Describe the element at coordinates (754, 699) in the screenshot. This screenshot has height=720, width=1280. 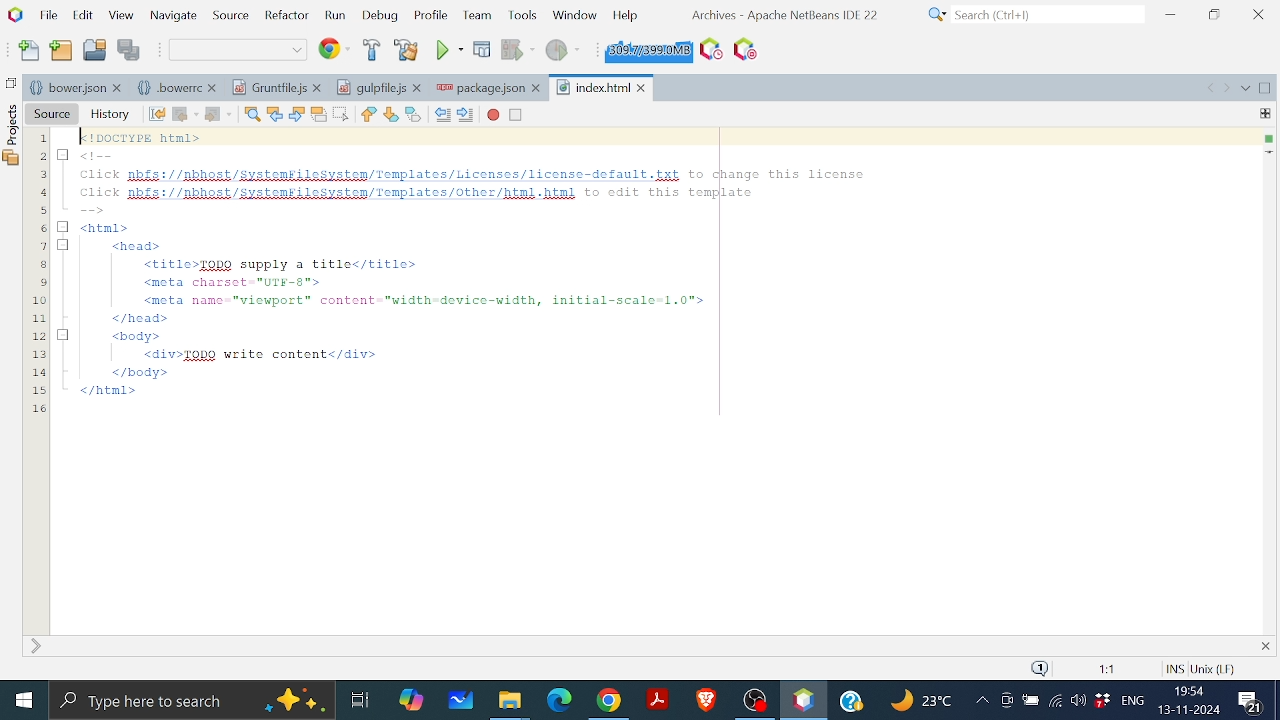
I see `OBS studio` at that location.